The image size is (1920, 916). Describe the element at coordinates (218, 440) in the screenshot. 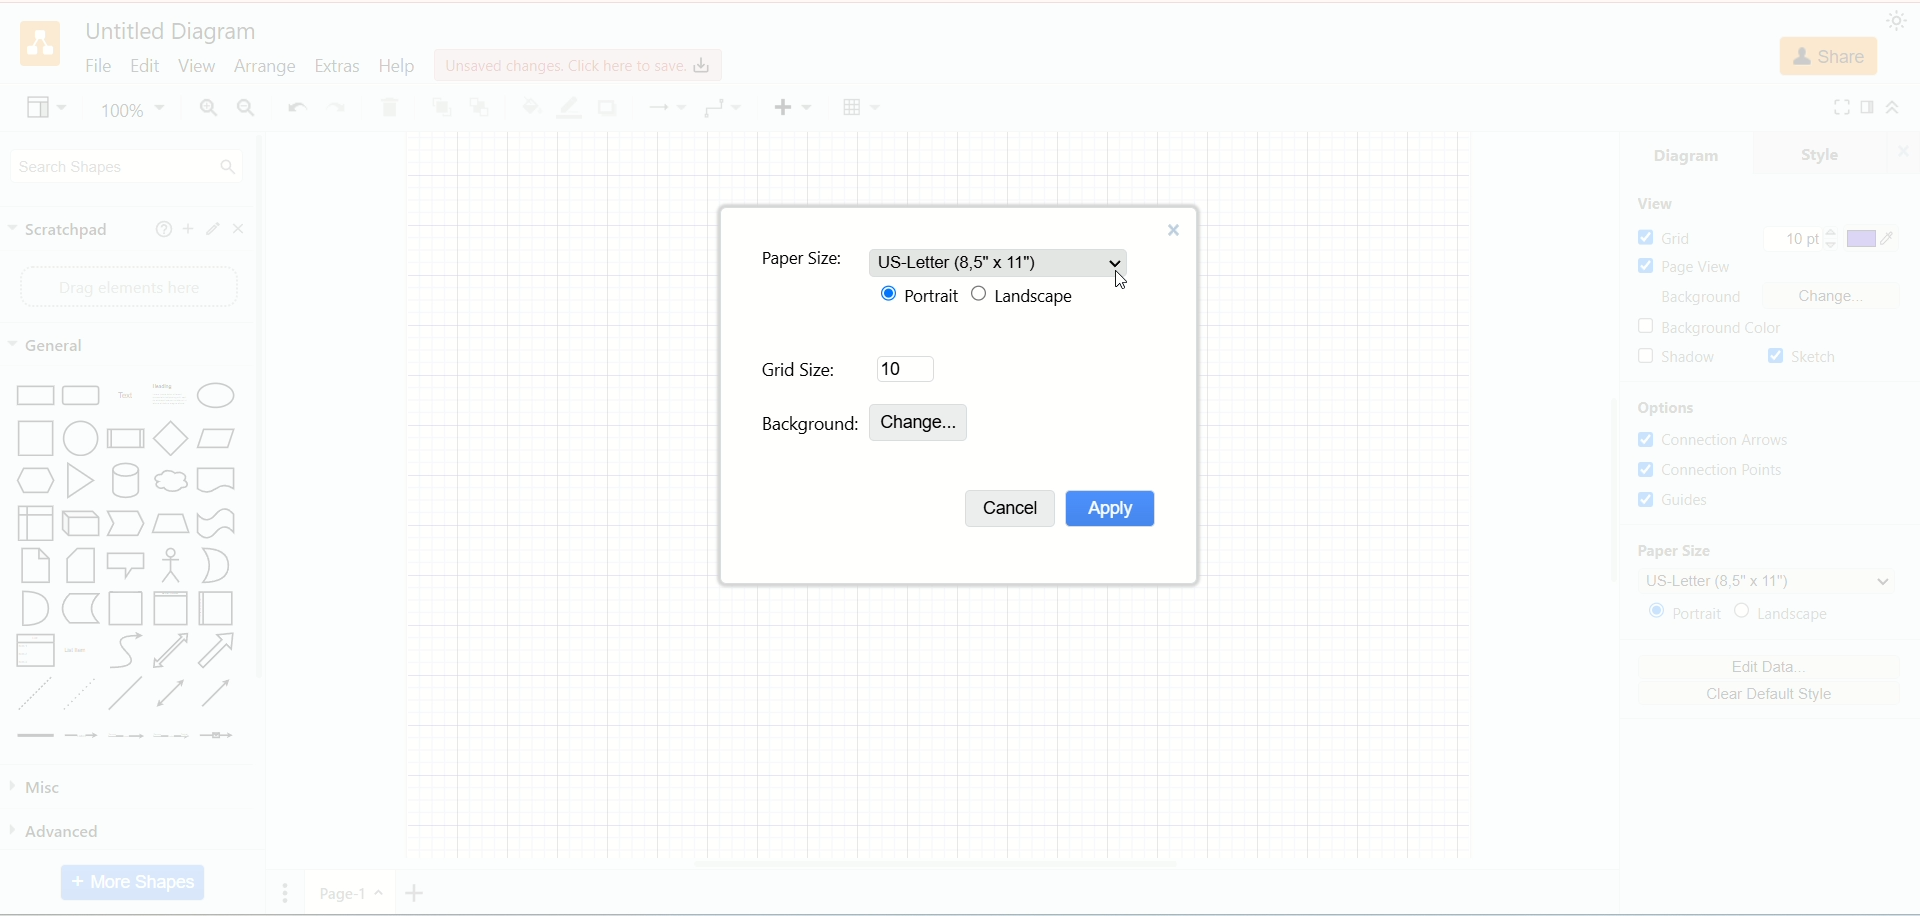

I see `Parallelogram` at that location.